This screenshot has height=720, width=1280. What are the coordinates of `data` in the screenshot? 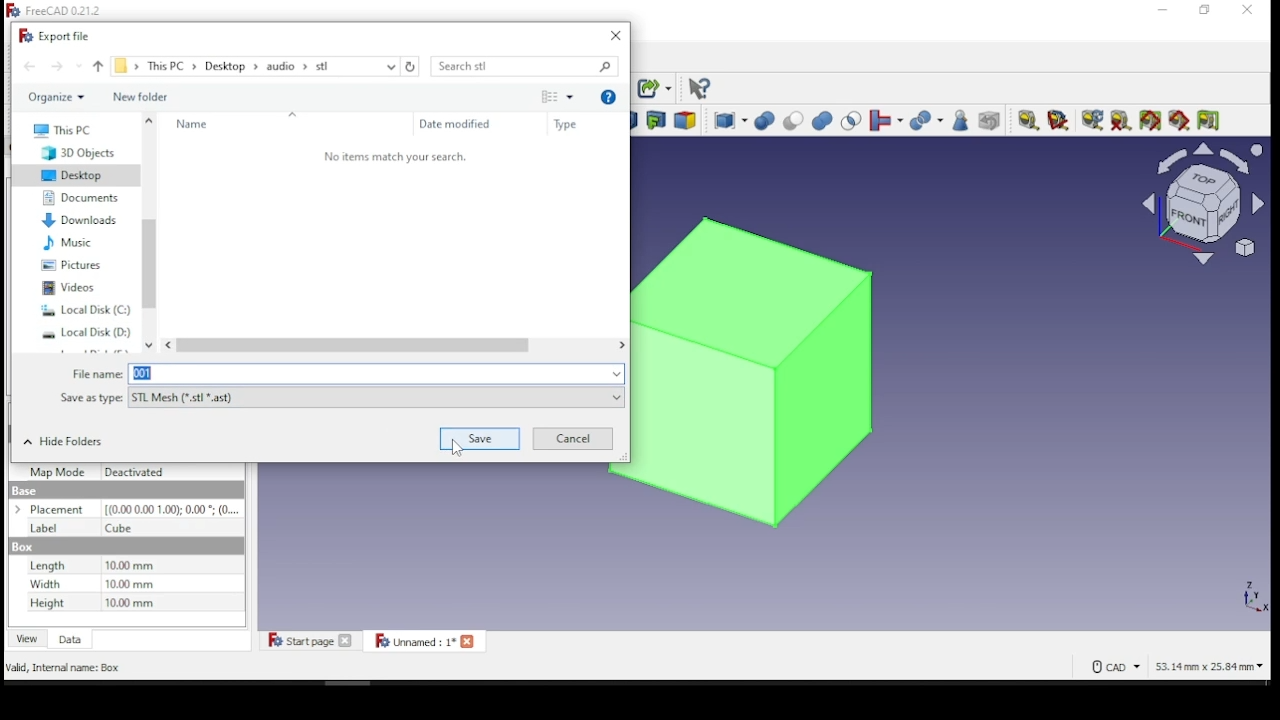 It's located at (72, 638).